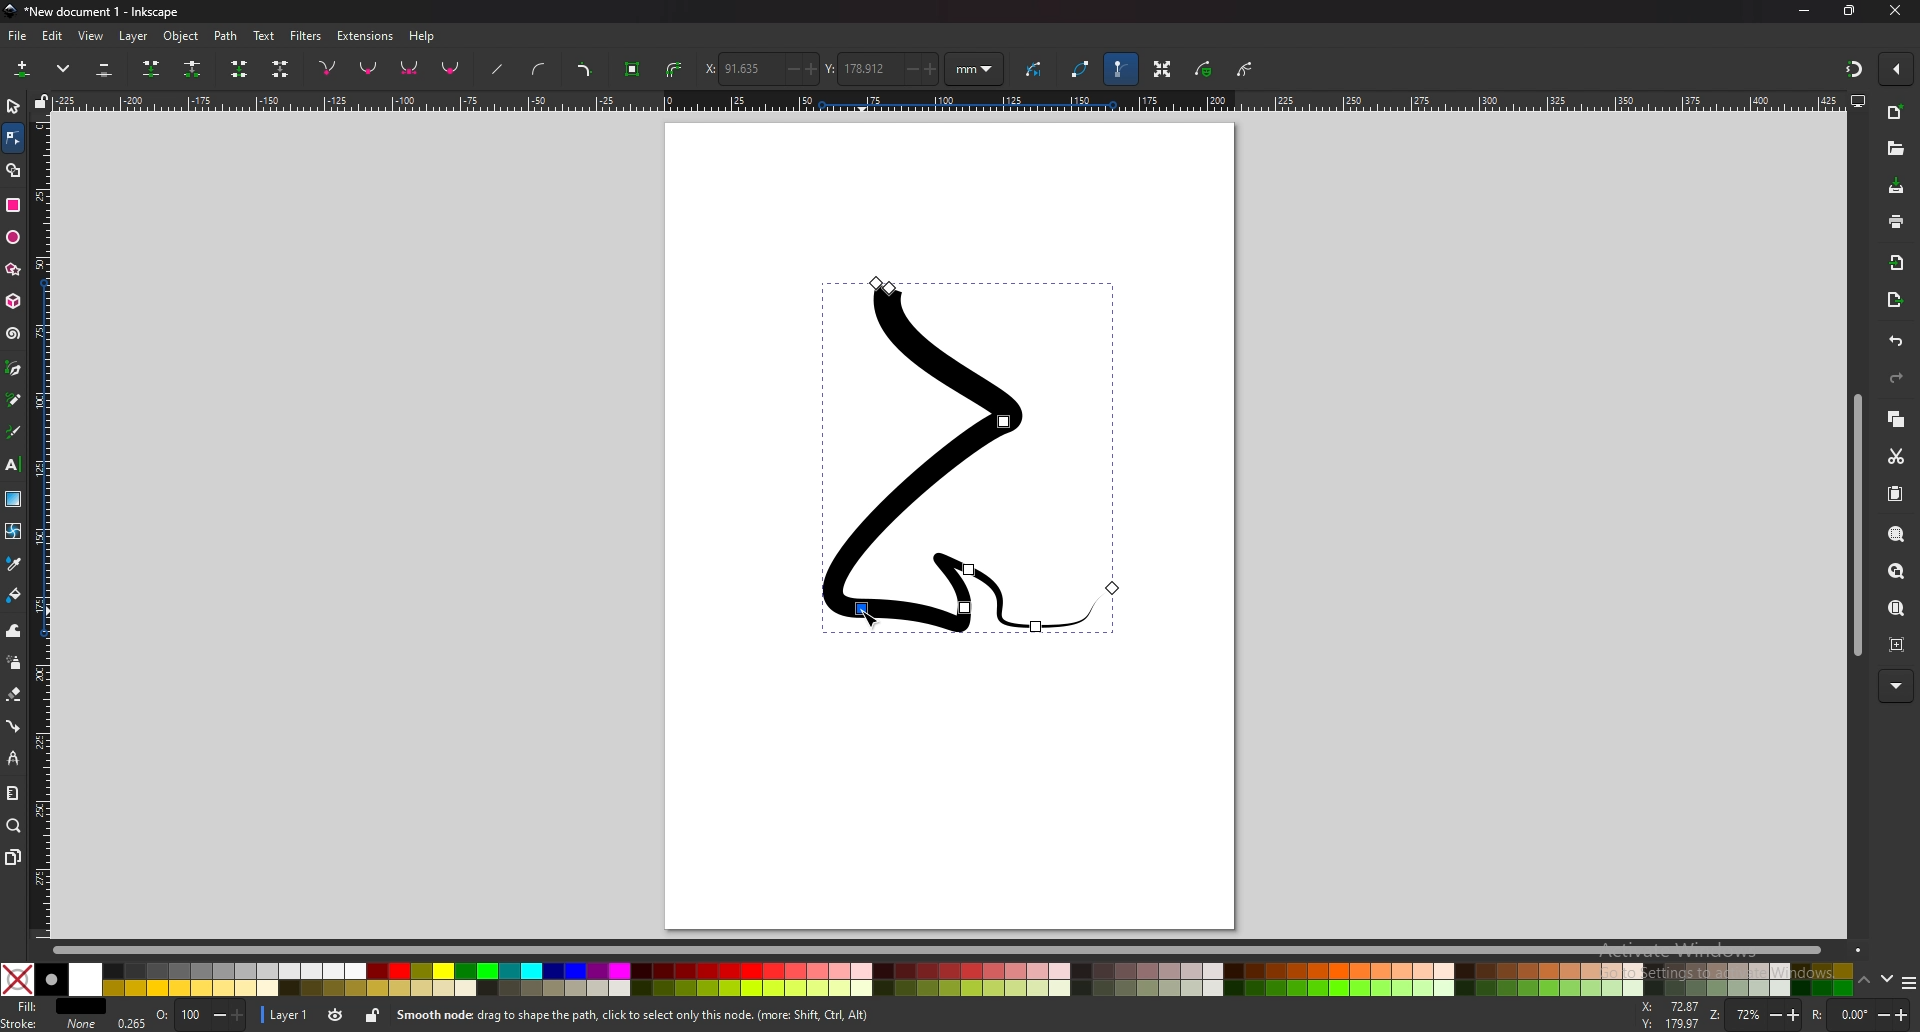 Image resolution: width=1920 pixels, height=1032 pixels. Describe the element at coordinates (945, 101) in the screenshot. I see `horizontal scale` at that location.